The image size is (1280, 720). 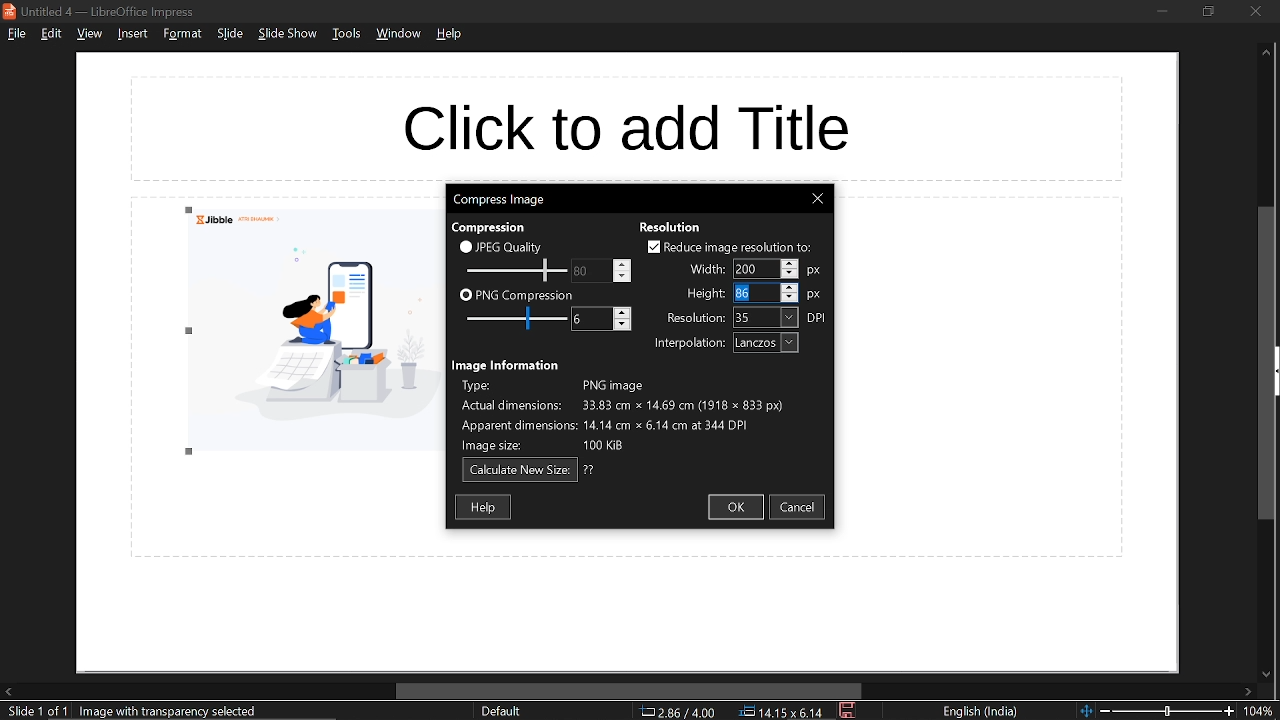 I want to click on Move up, so click(x=1266, y=53).